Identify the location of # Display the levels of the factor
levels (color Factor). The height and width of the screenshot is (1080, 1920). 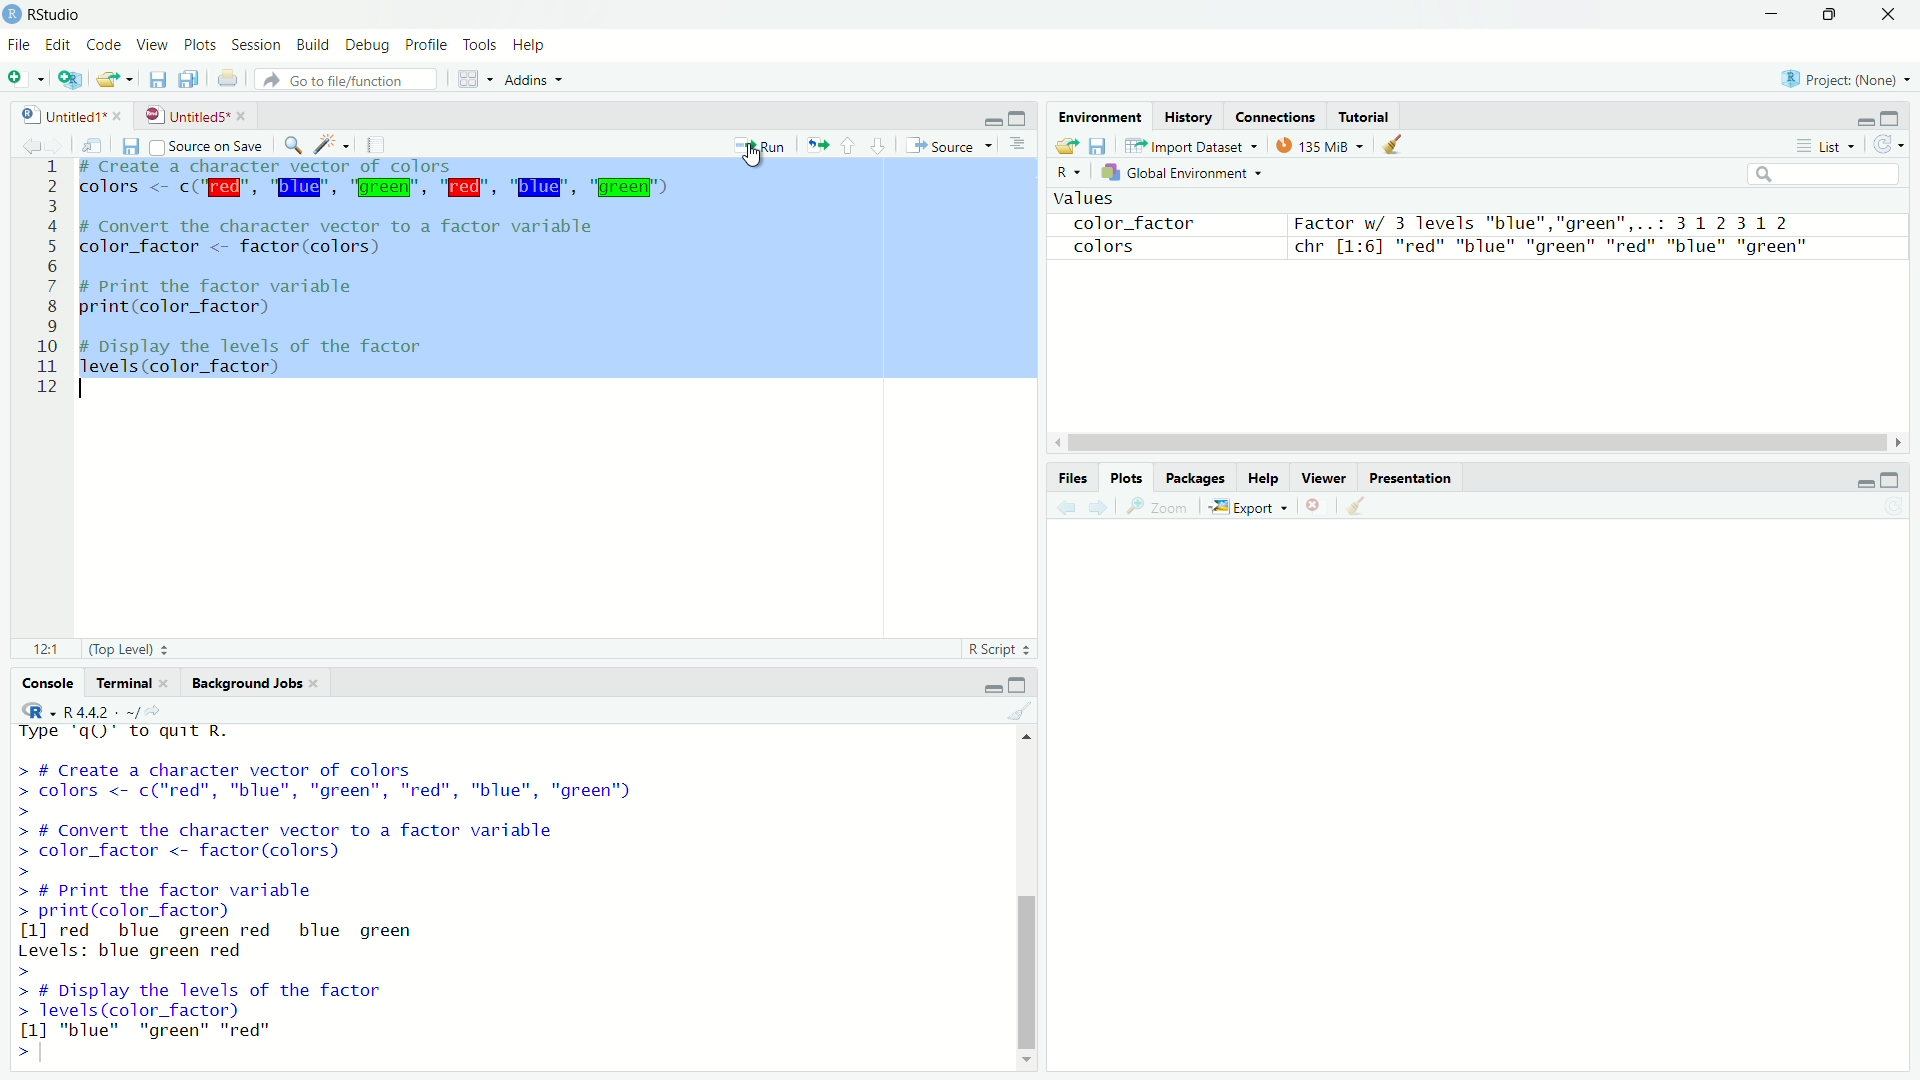
(266, 355).